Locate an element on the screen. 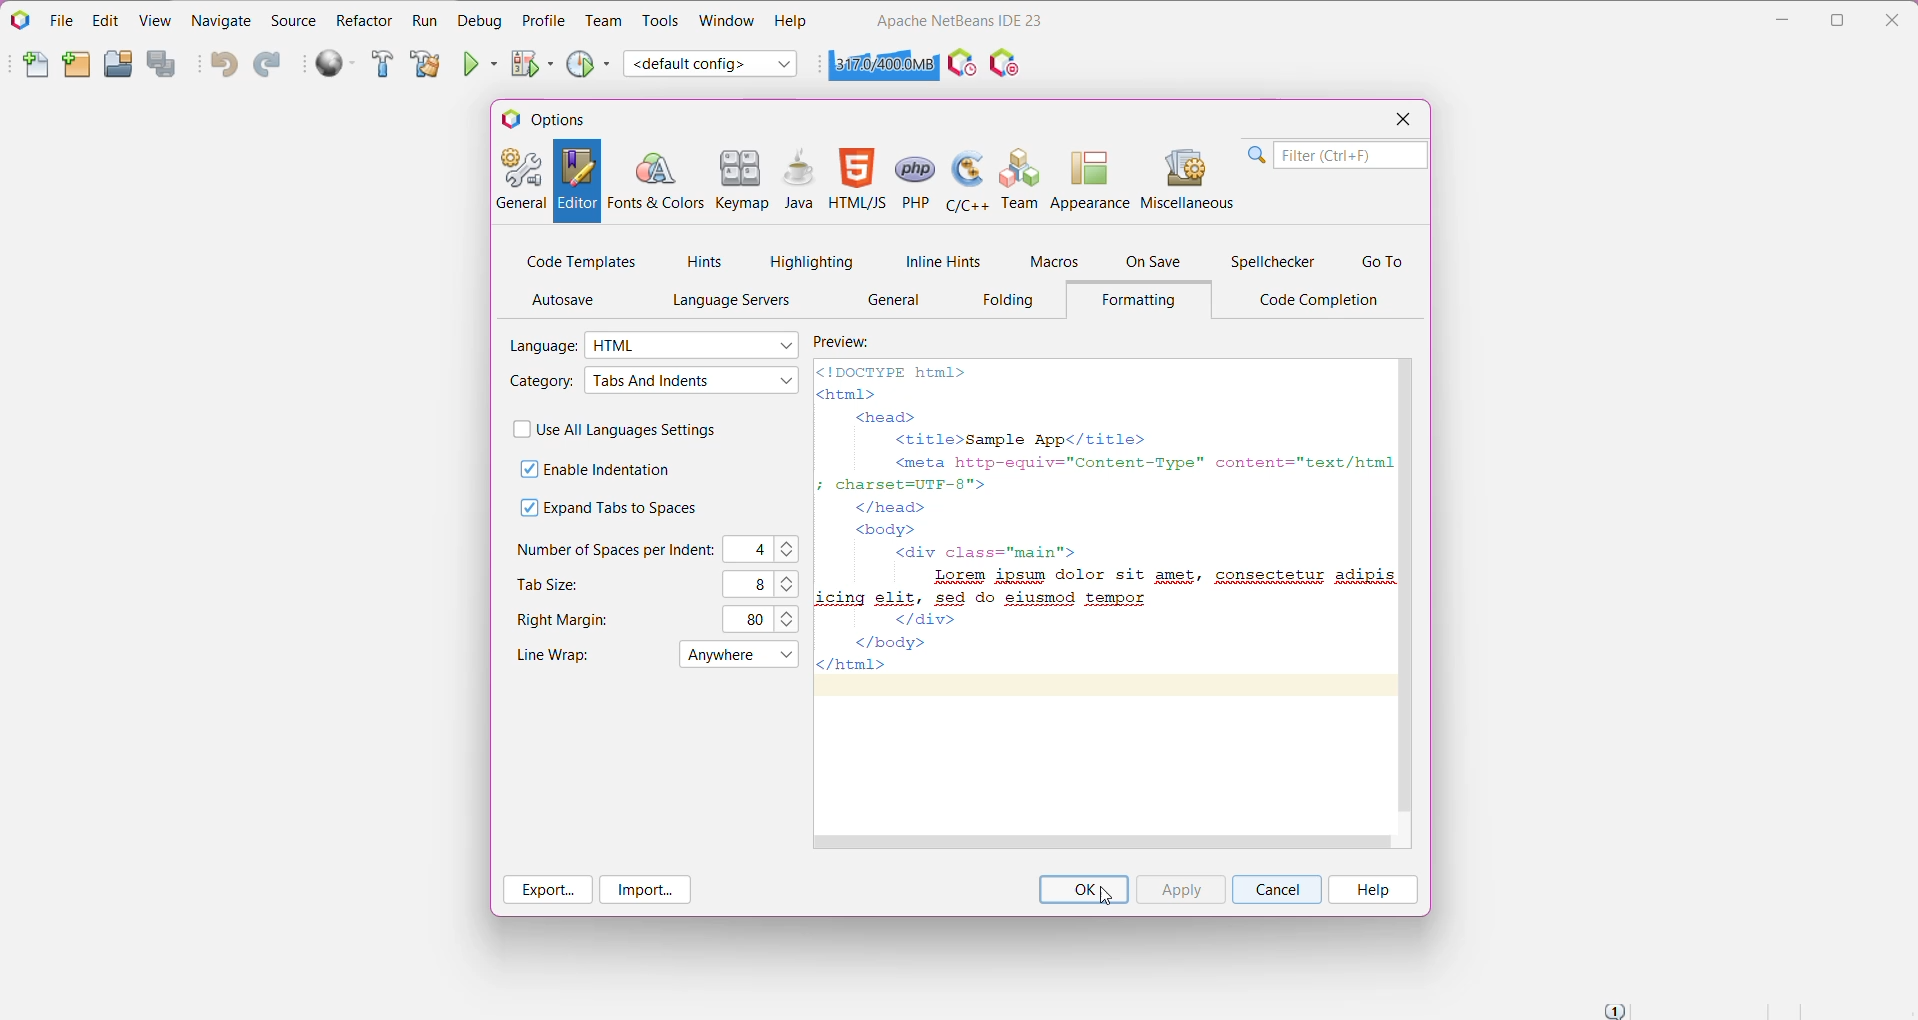 The image size is (1918, 1020). <!DOCTYPE html> is located at coordinates (892, 372).